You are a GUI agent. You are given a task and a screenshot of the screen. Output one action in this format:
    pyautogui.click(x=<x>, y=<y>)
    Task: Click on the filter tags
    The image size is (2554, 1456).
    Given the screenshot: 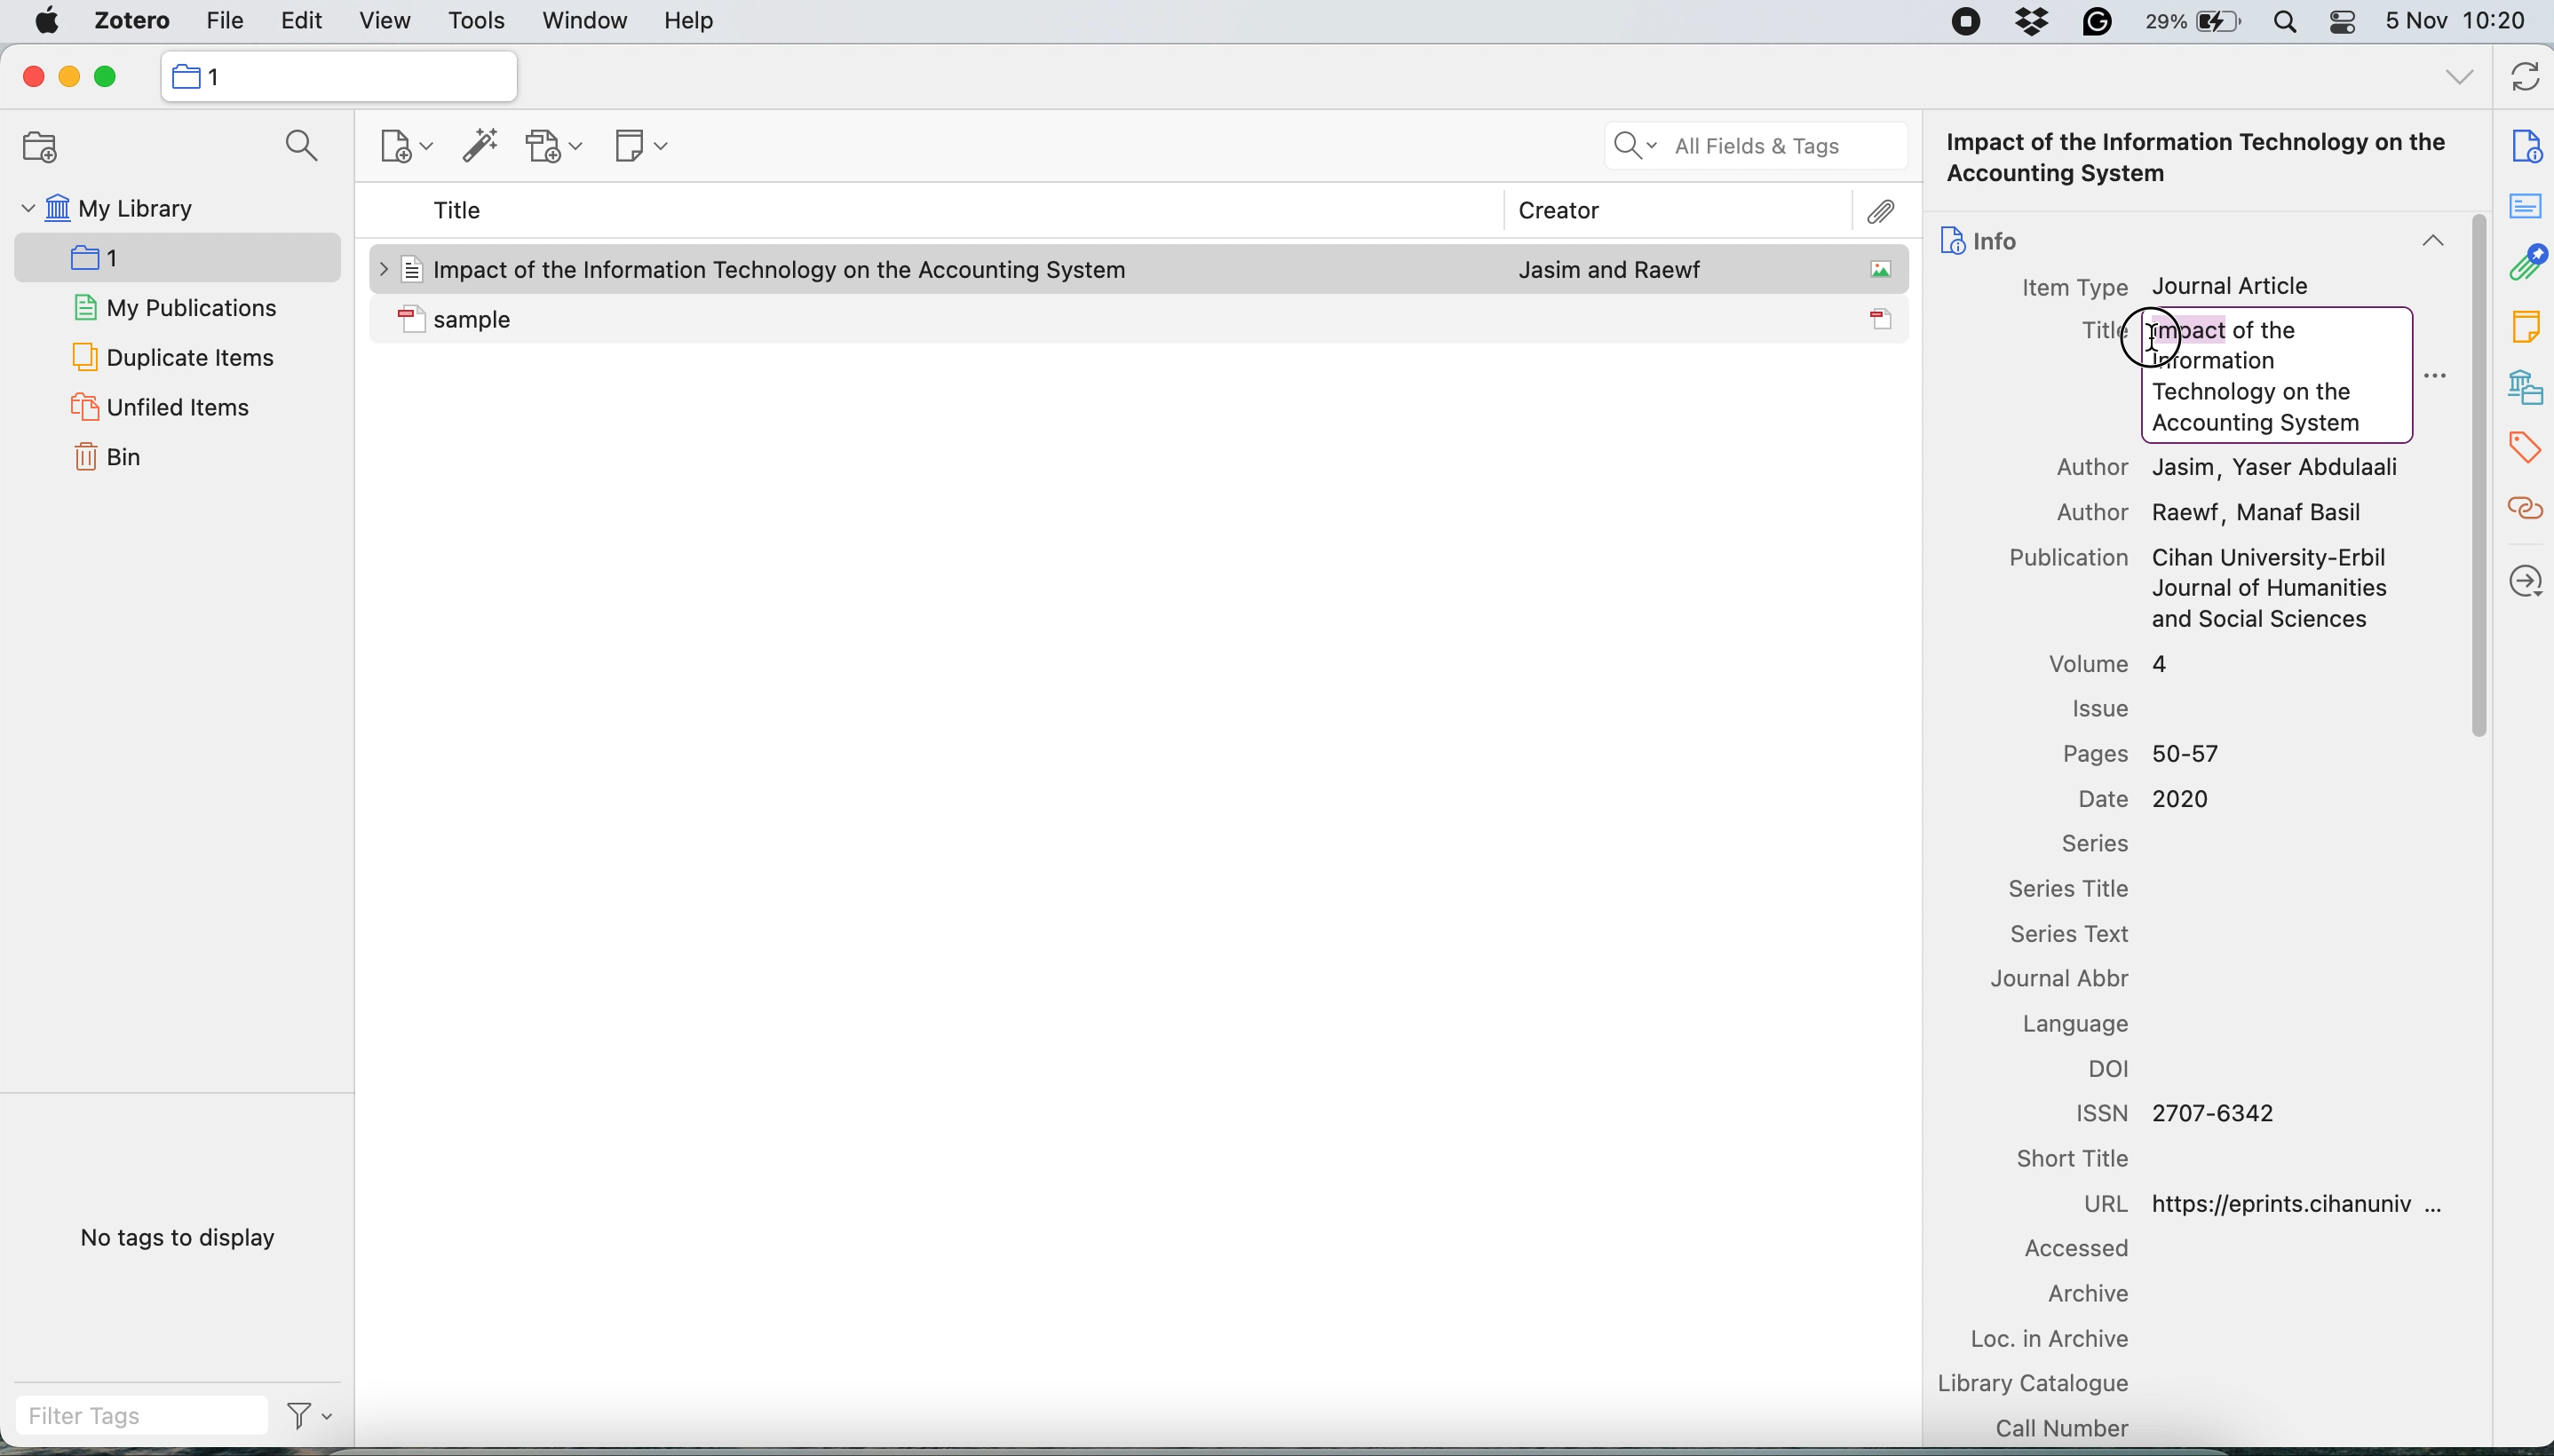 What is the action you would take?
    pyautogui.click(x=145, y=1418)
    